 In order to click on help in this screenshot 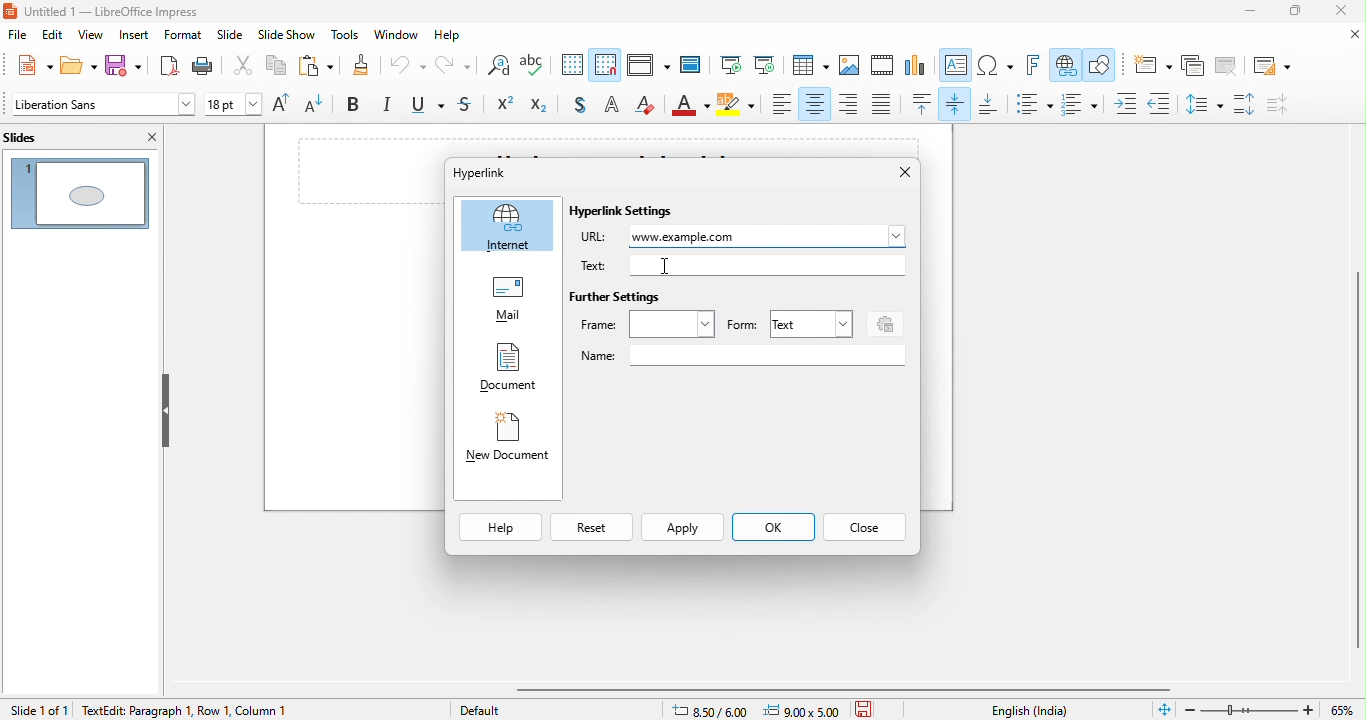, I will do `click(501, 528)`.